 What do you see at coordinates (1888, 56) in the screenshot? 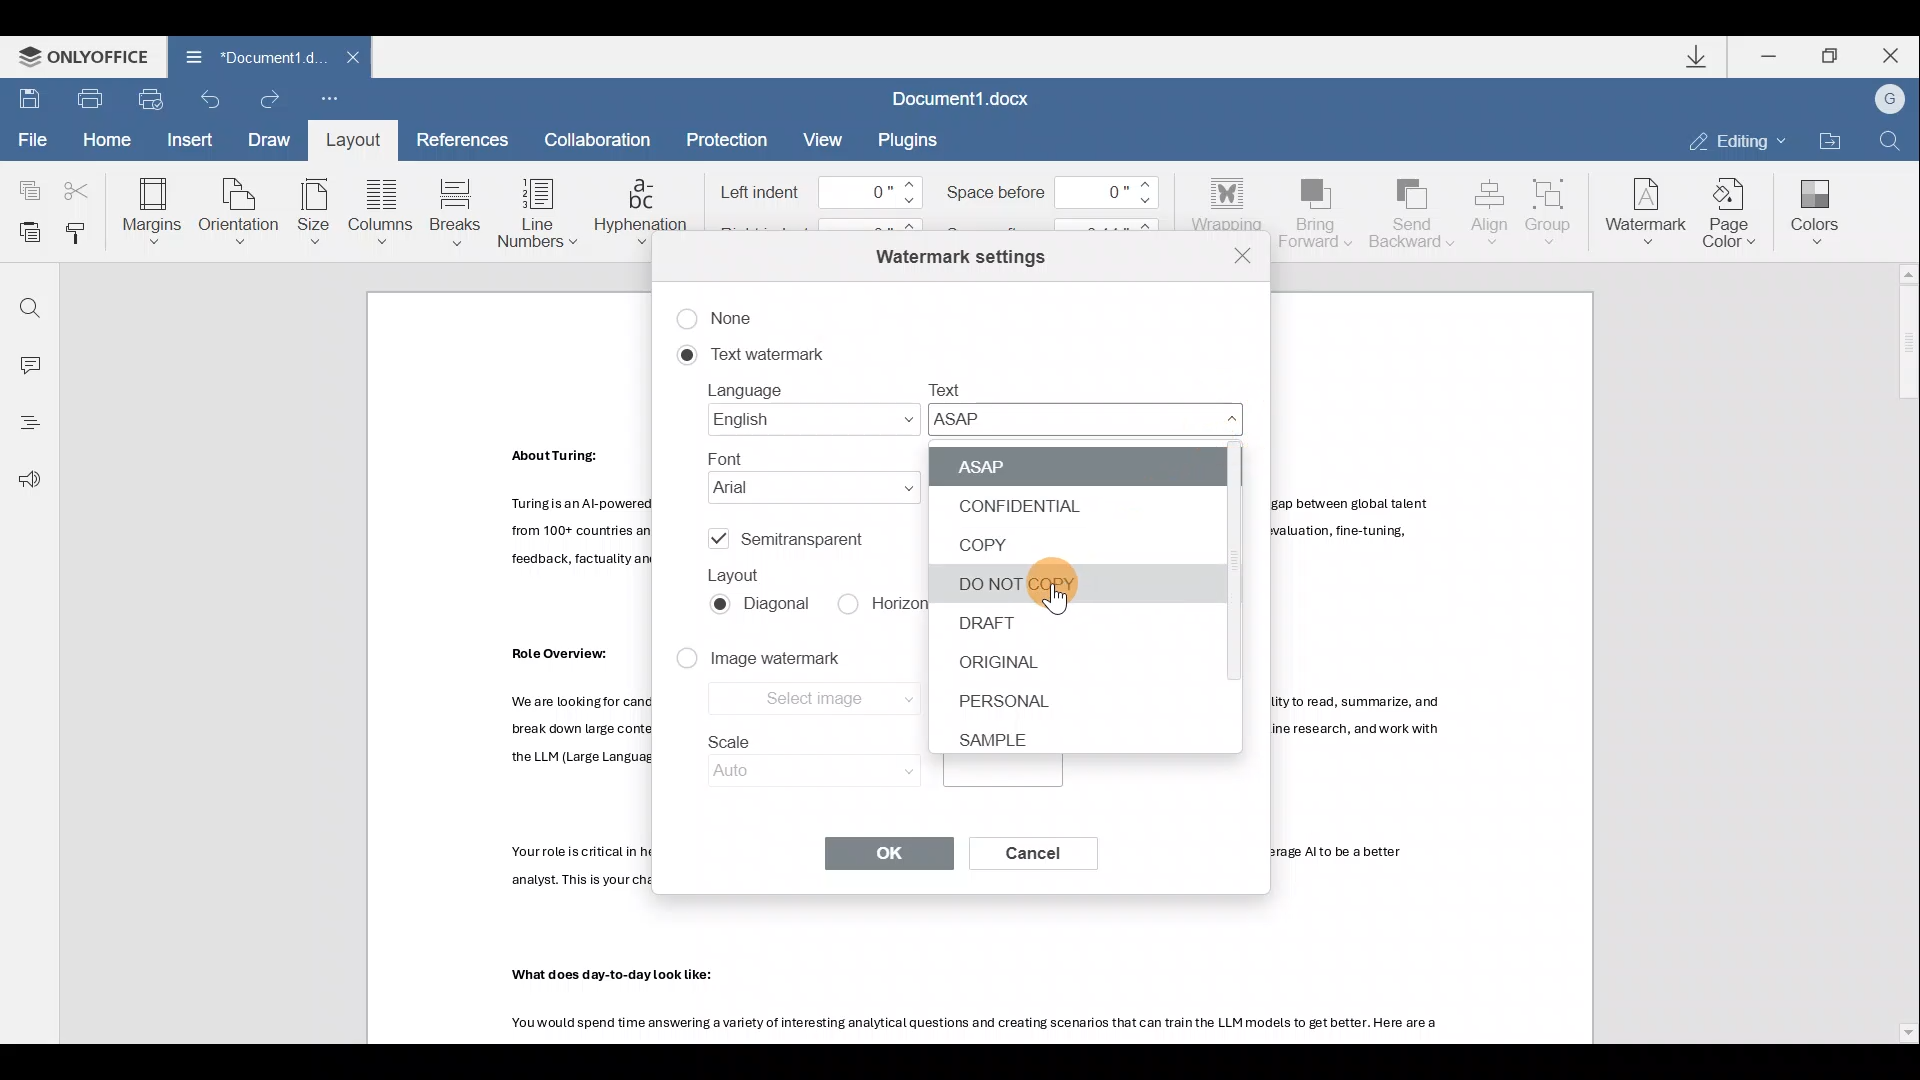
I see `Close` at bounding box center [1888, 56].